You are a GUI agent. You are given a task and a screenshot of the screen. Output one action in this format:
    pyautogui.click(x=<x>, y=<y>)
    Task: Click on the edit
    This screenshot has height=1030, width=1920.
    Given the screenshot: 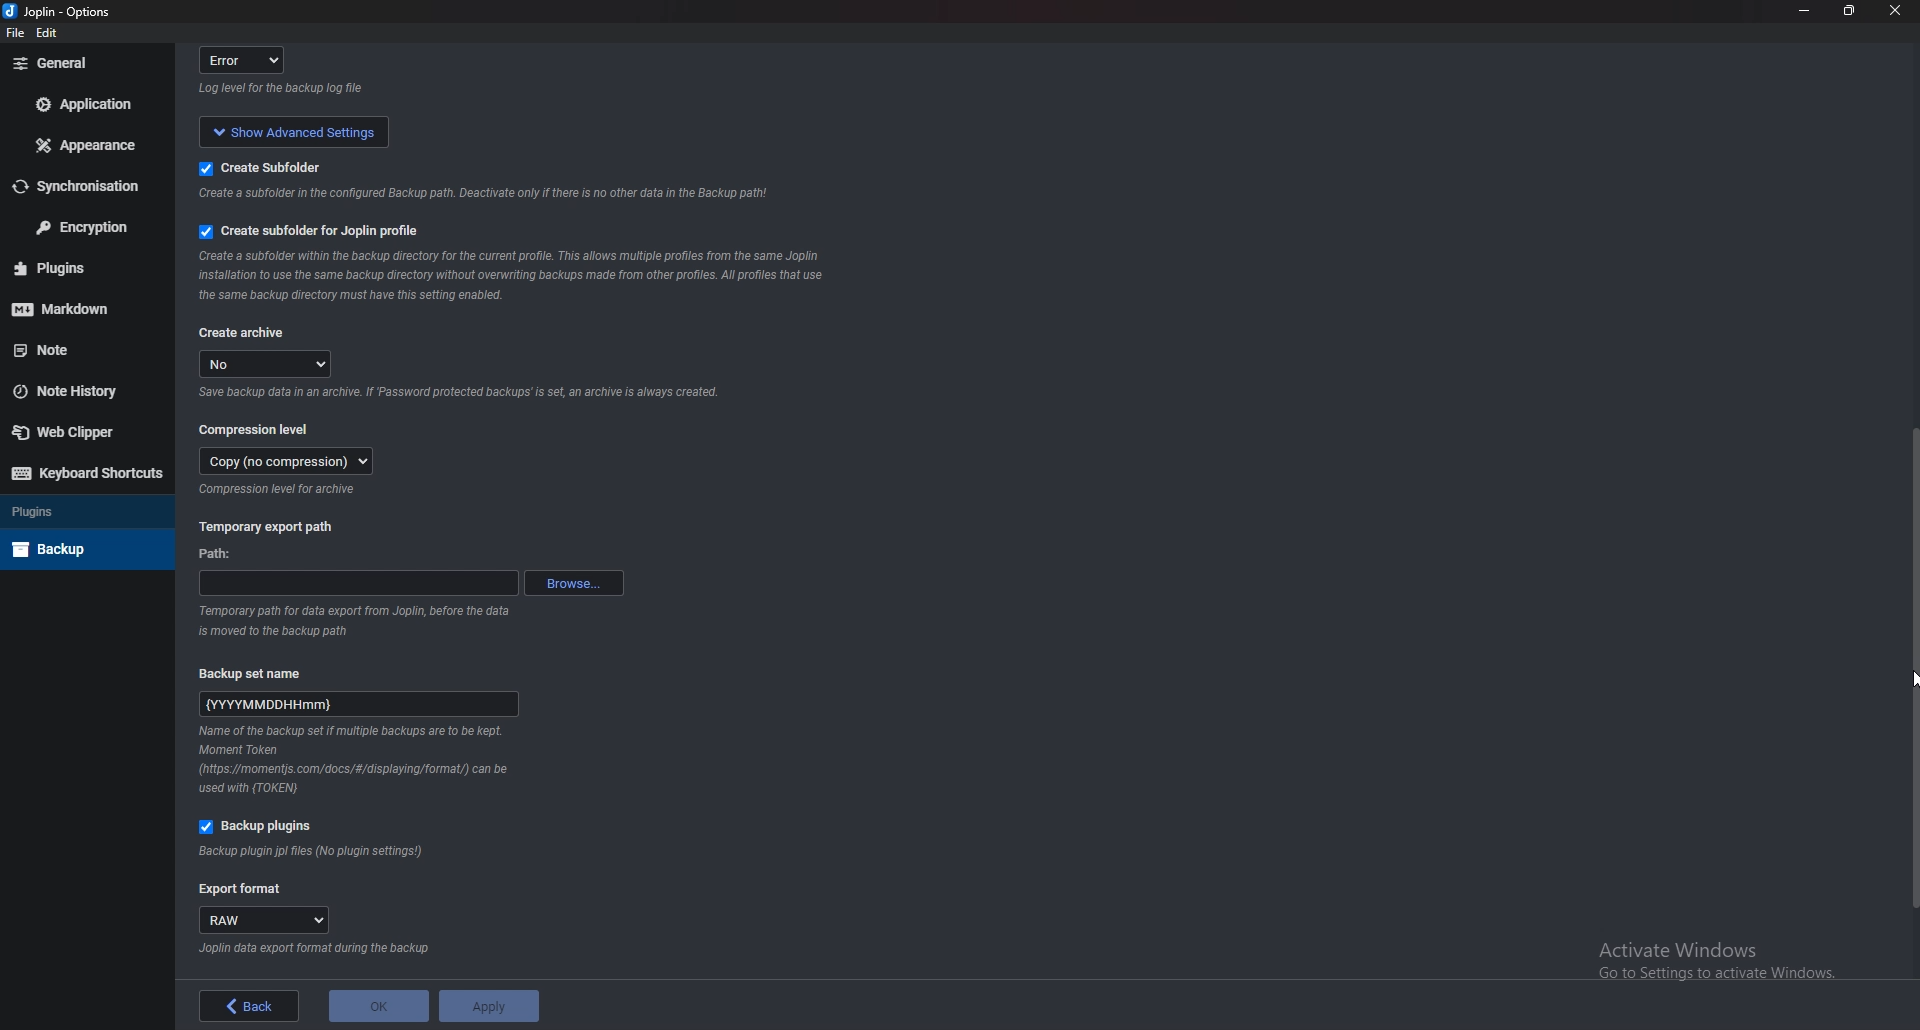 What is the action you would take?
    pyautogui.click(x=50, y=36)
    